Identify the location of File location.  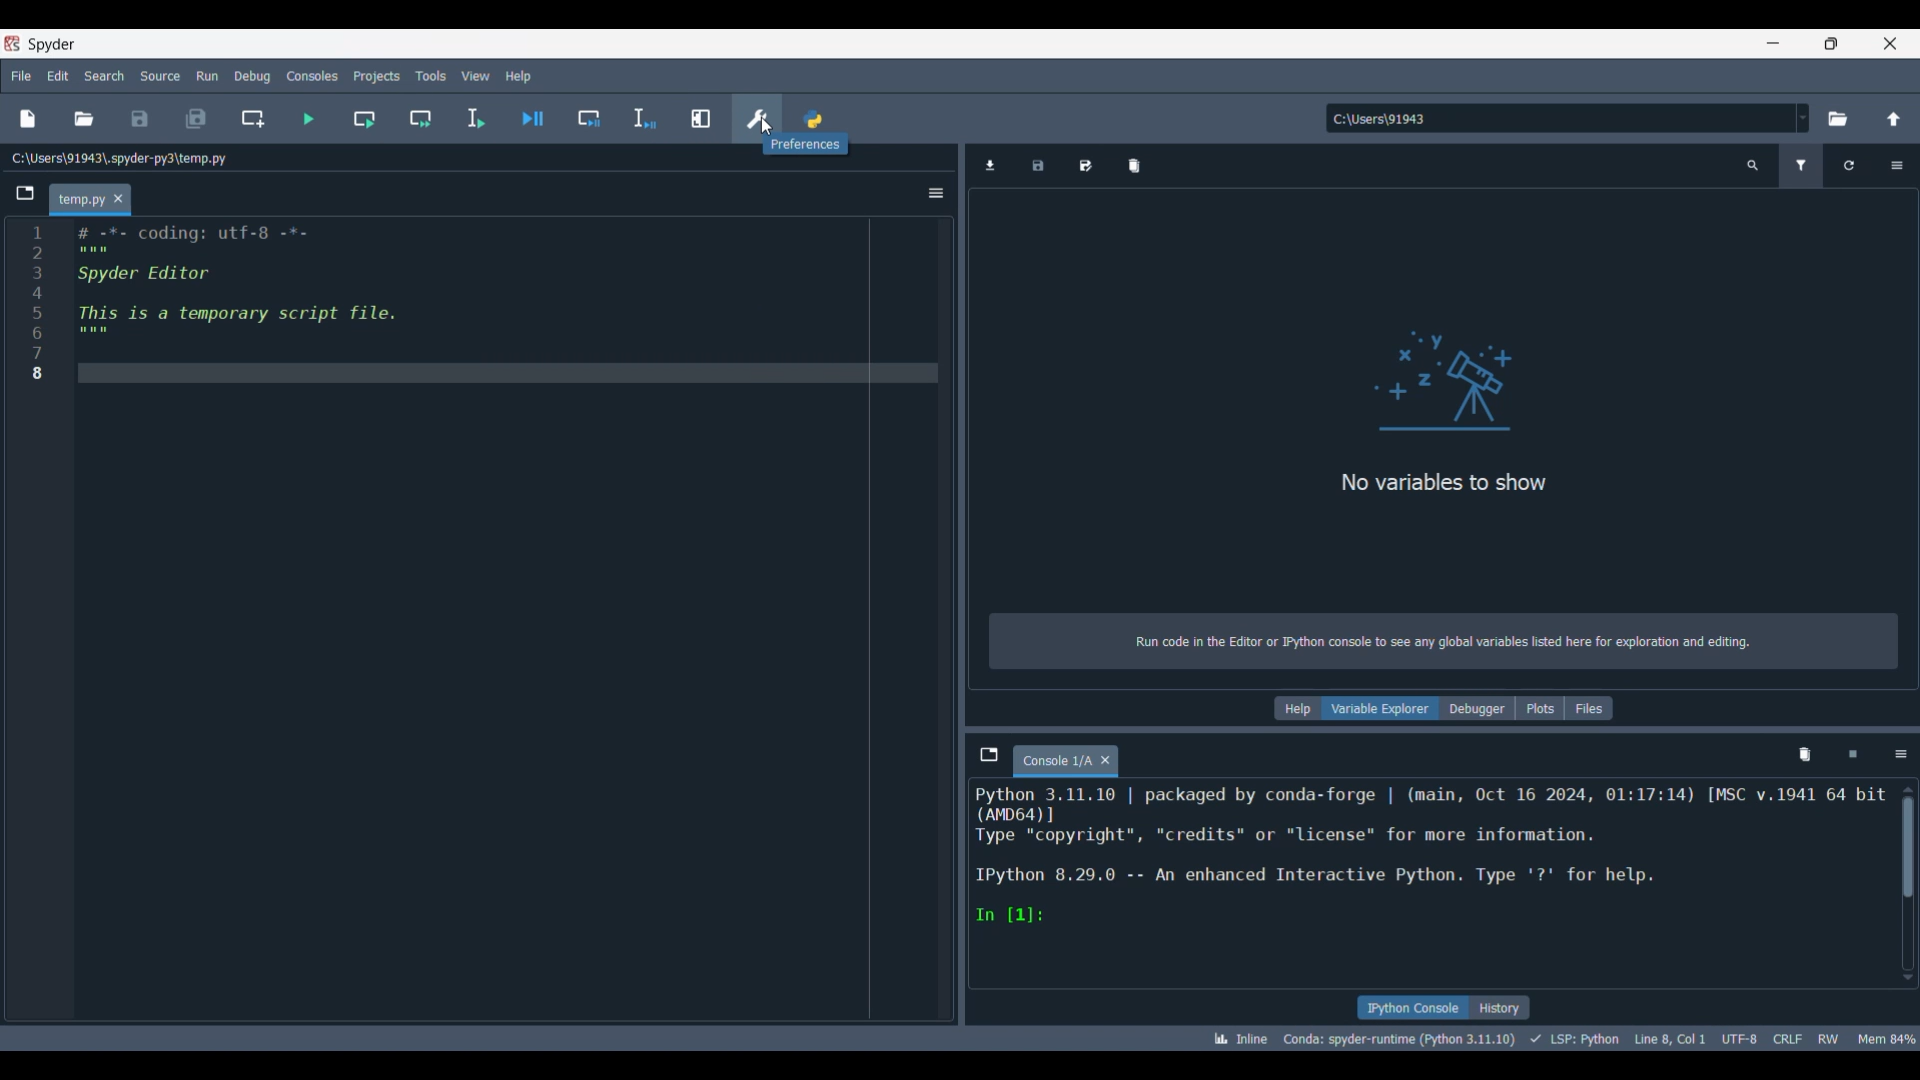
(118, 158).